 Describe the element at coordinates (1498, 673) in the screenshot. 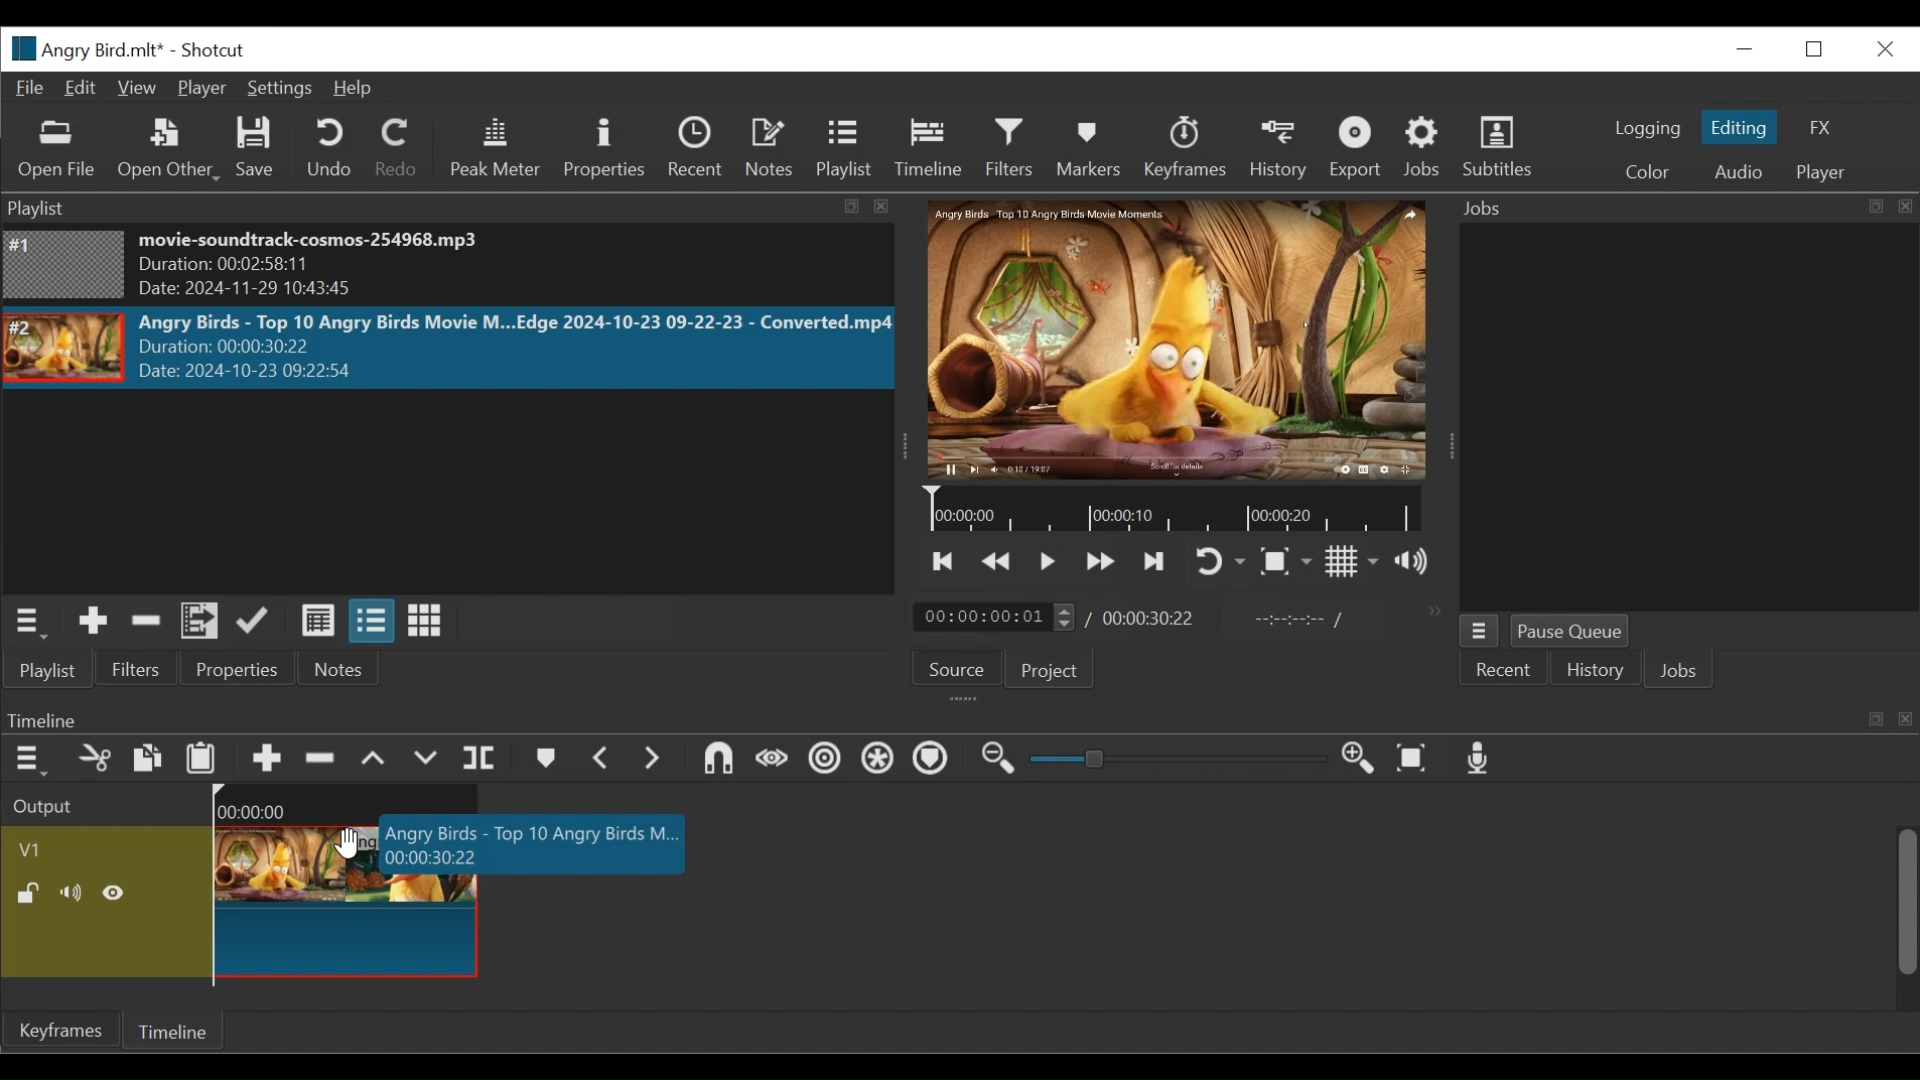

I see `Recent` at that location.